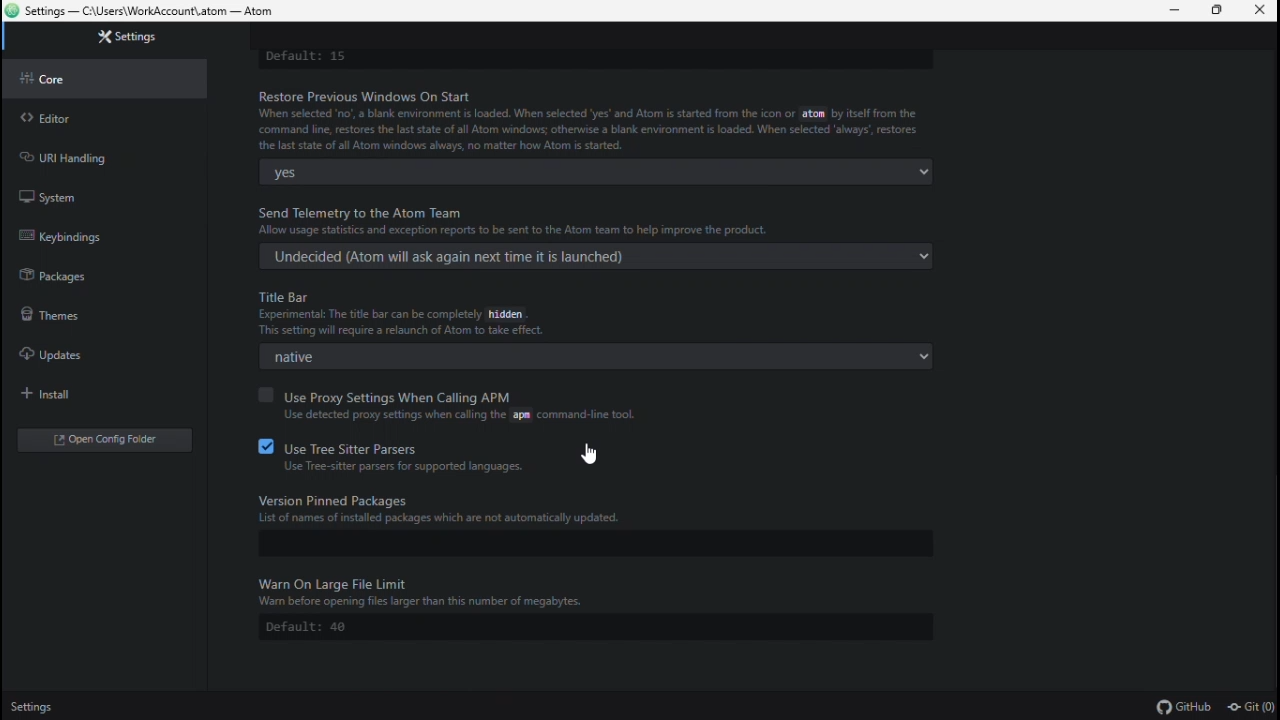 This screenshot has height=720, width=1280. What do you see at coordinates (95, 115) in the screenshot?
I see `Editor` at bounding box center [95, 115].